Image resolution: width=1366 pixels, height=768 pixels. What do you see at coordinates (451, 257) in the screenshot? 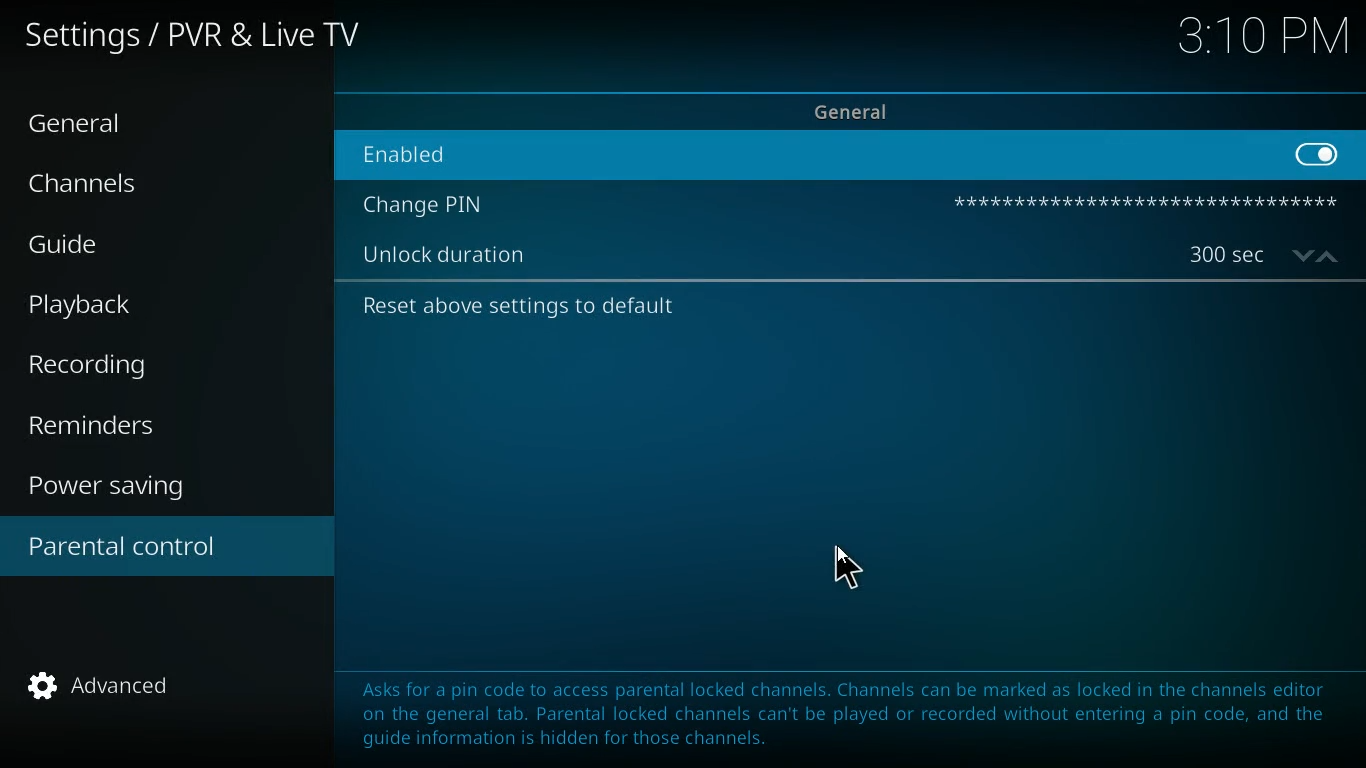
I see `unlock duration` at bounding box center [451, 257].